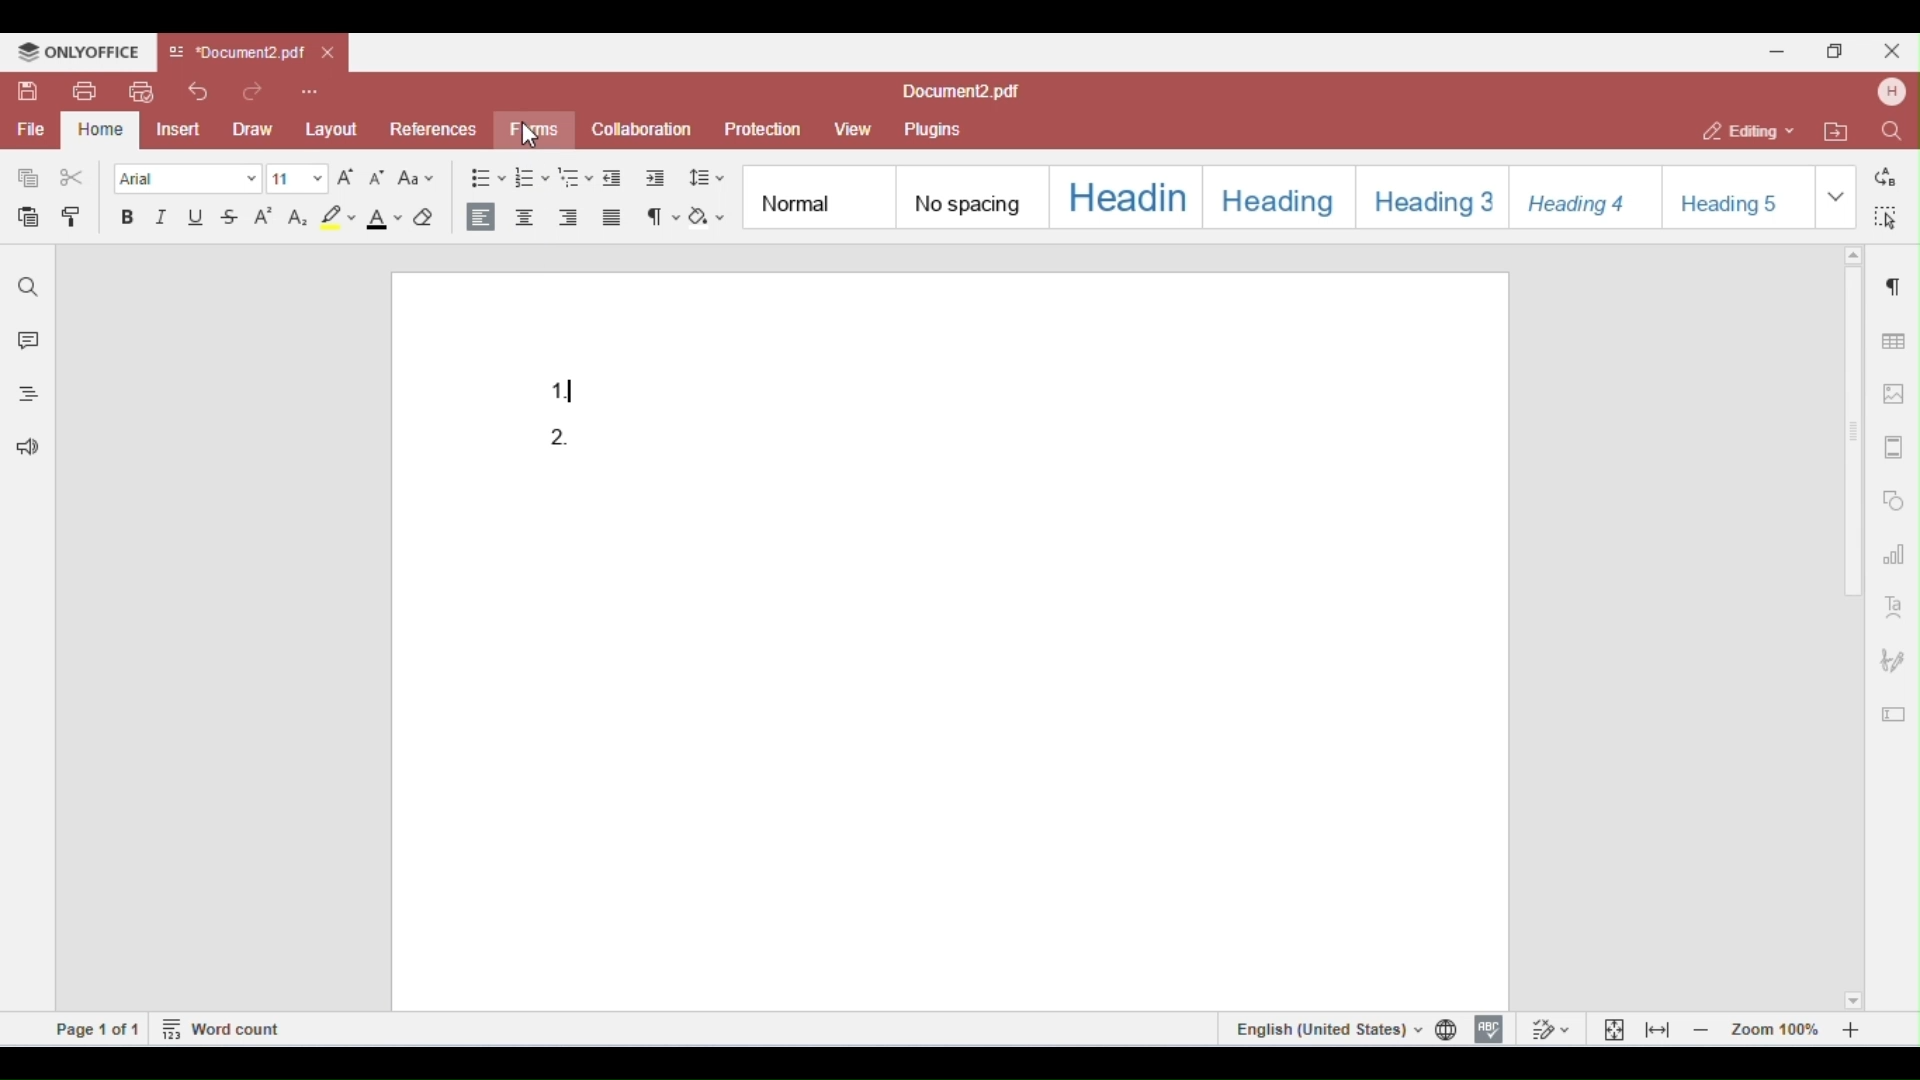  I want to click on set document language, so click(1450, 1029).